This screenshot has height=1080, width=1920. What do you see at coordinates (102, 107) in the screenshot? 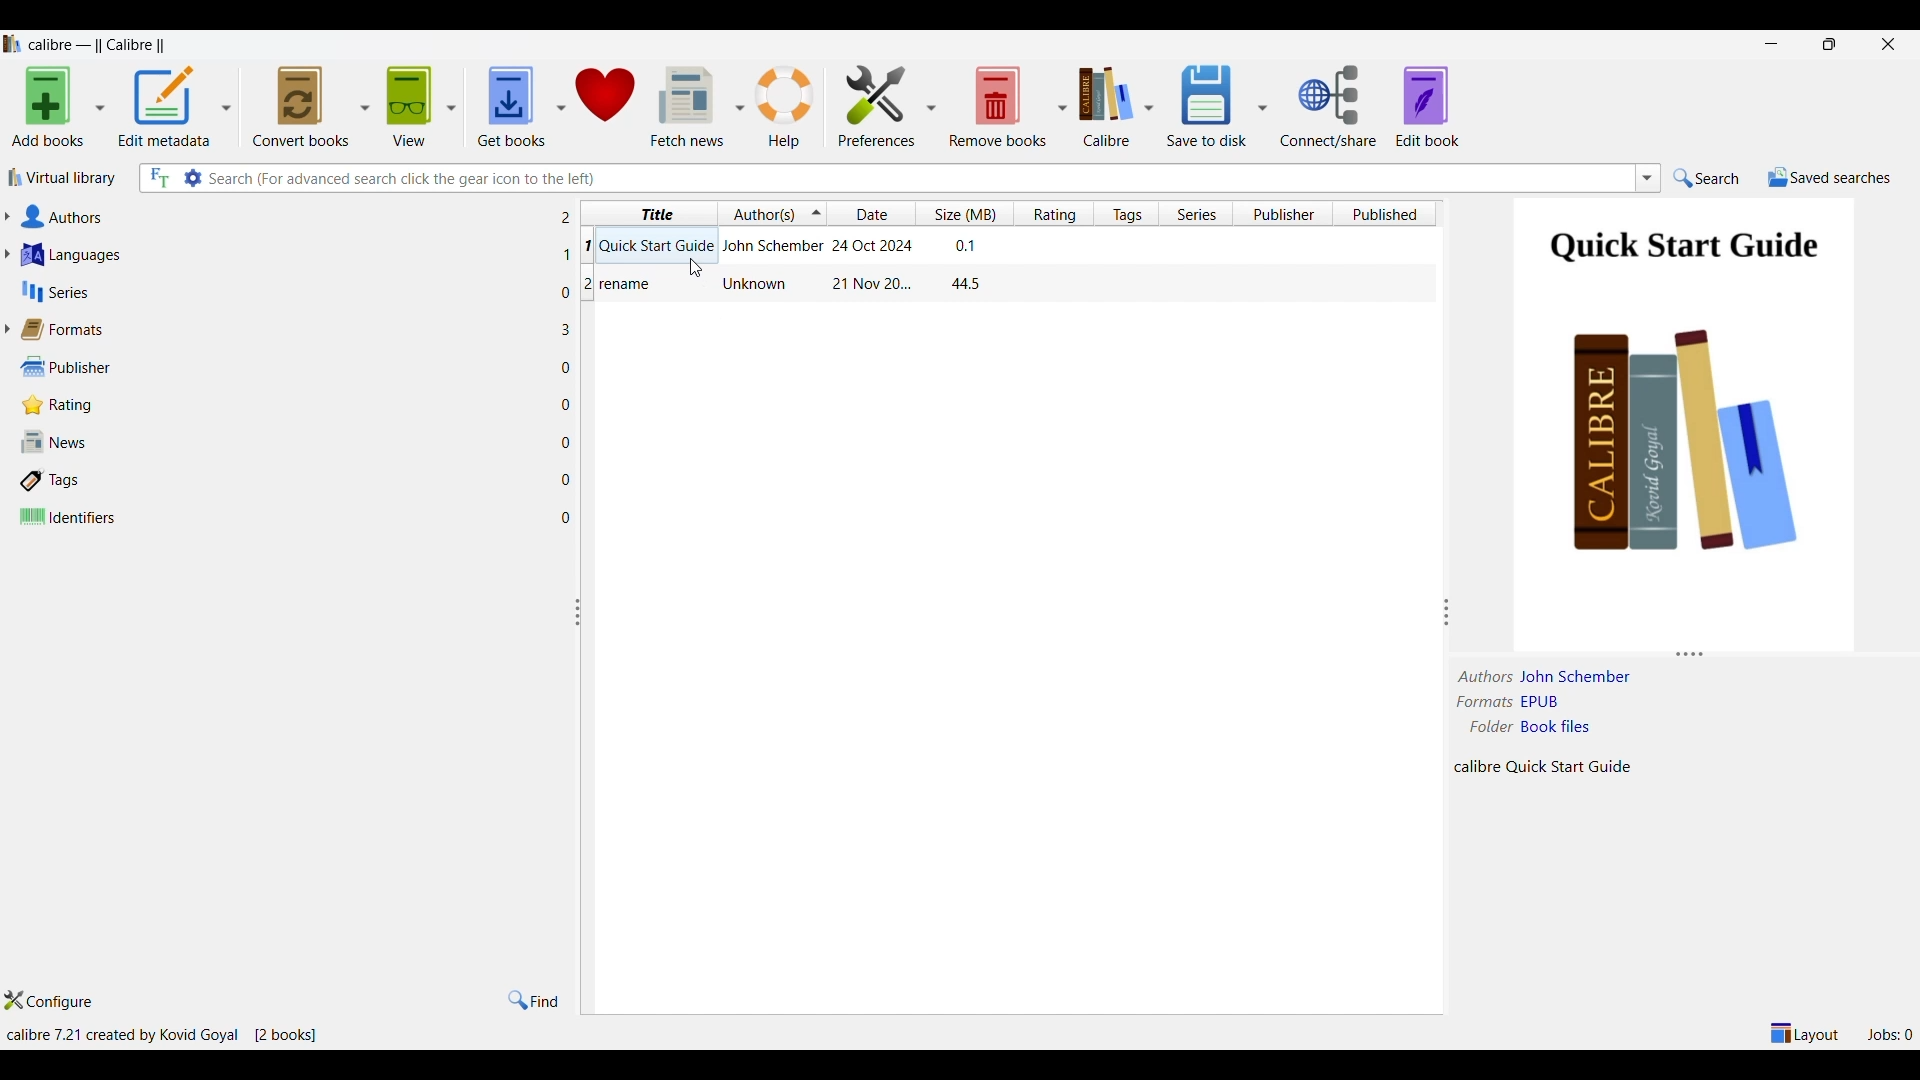
I see `Add book options` at bounding box center [102, 107].